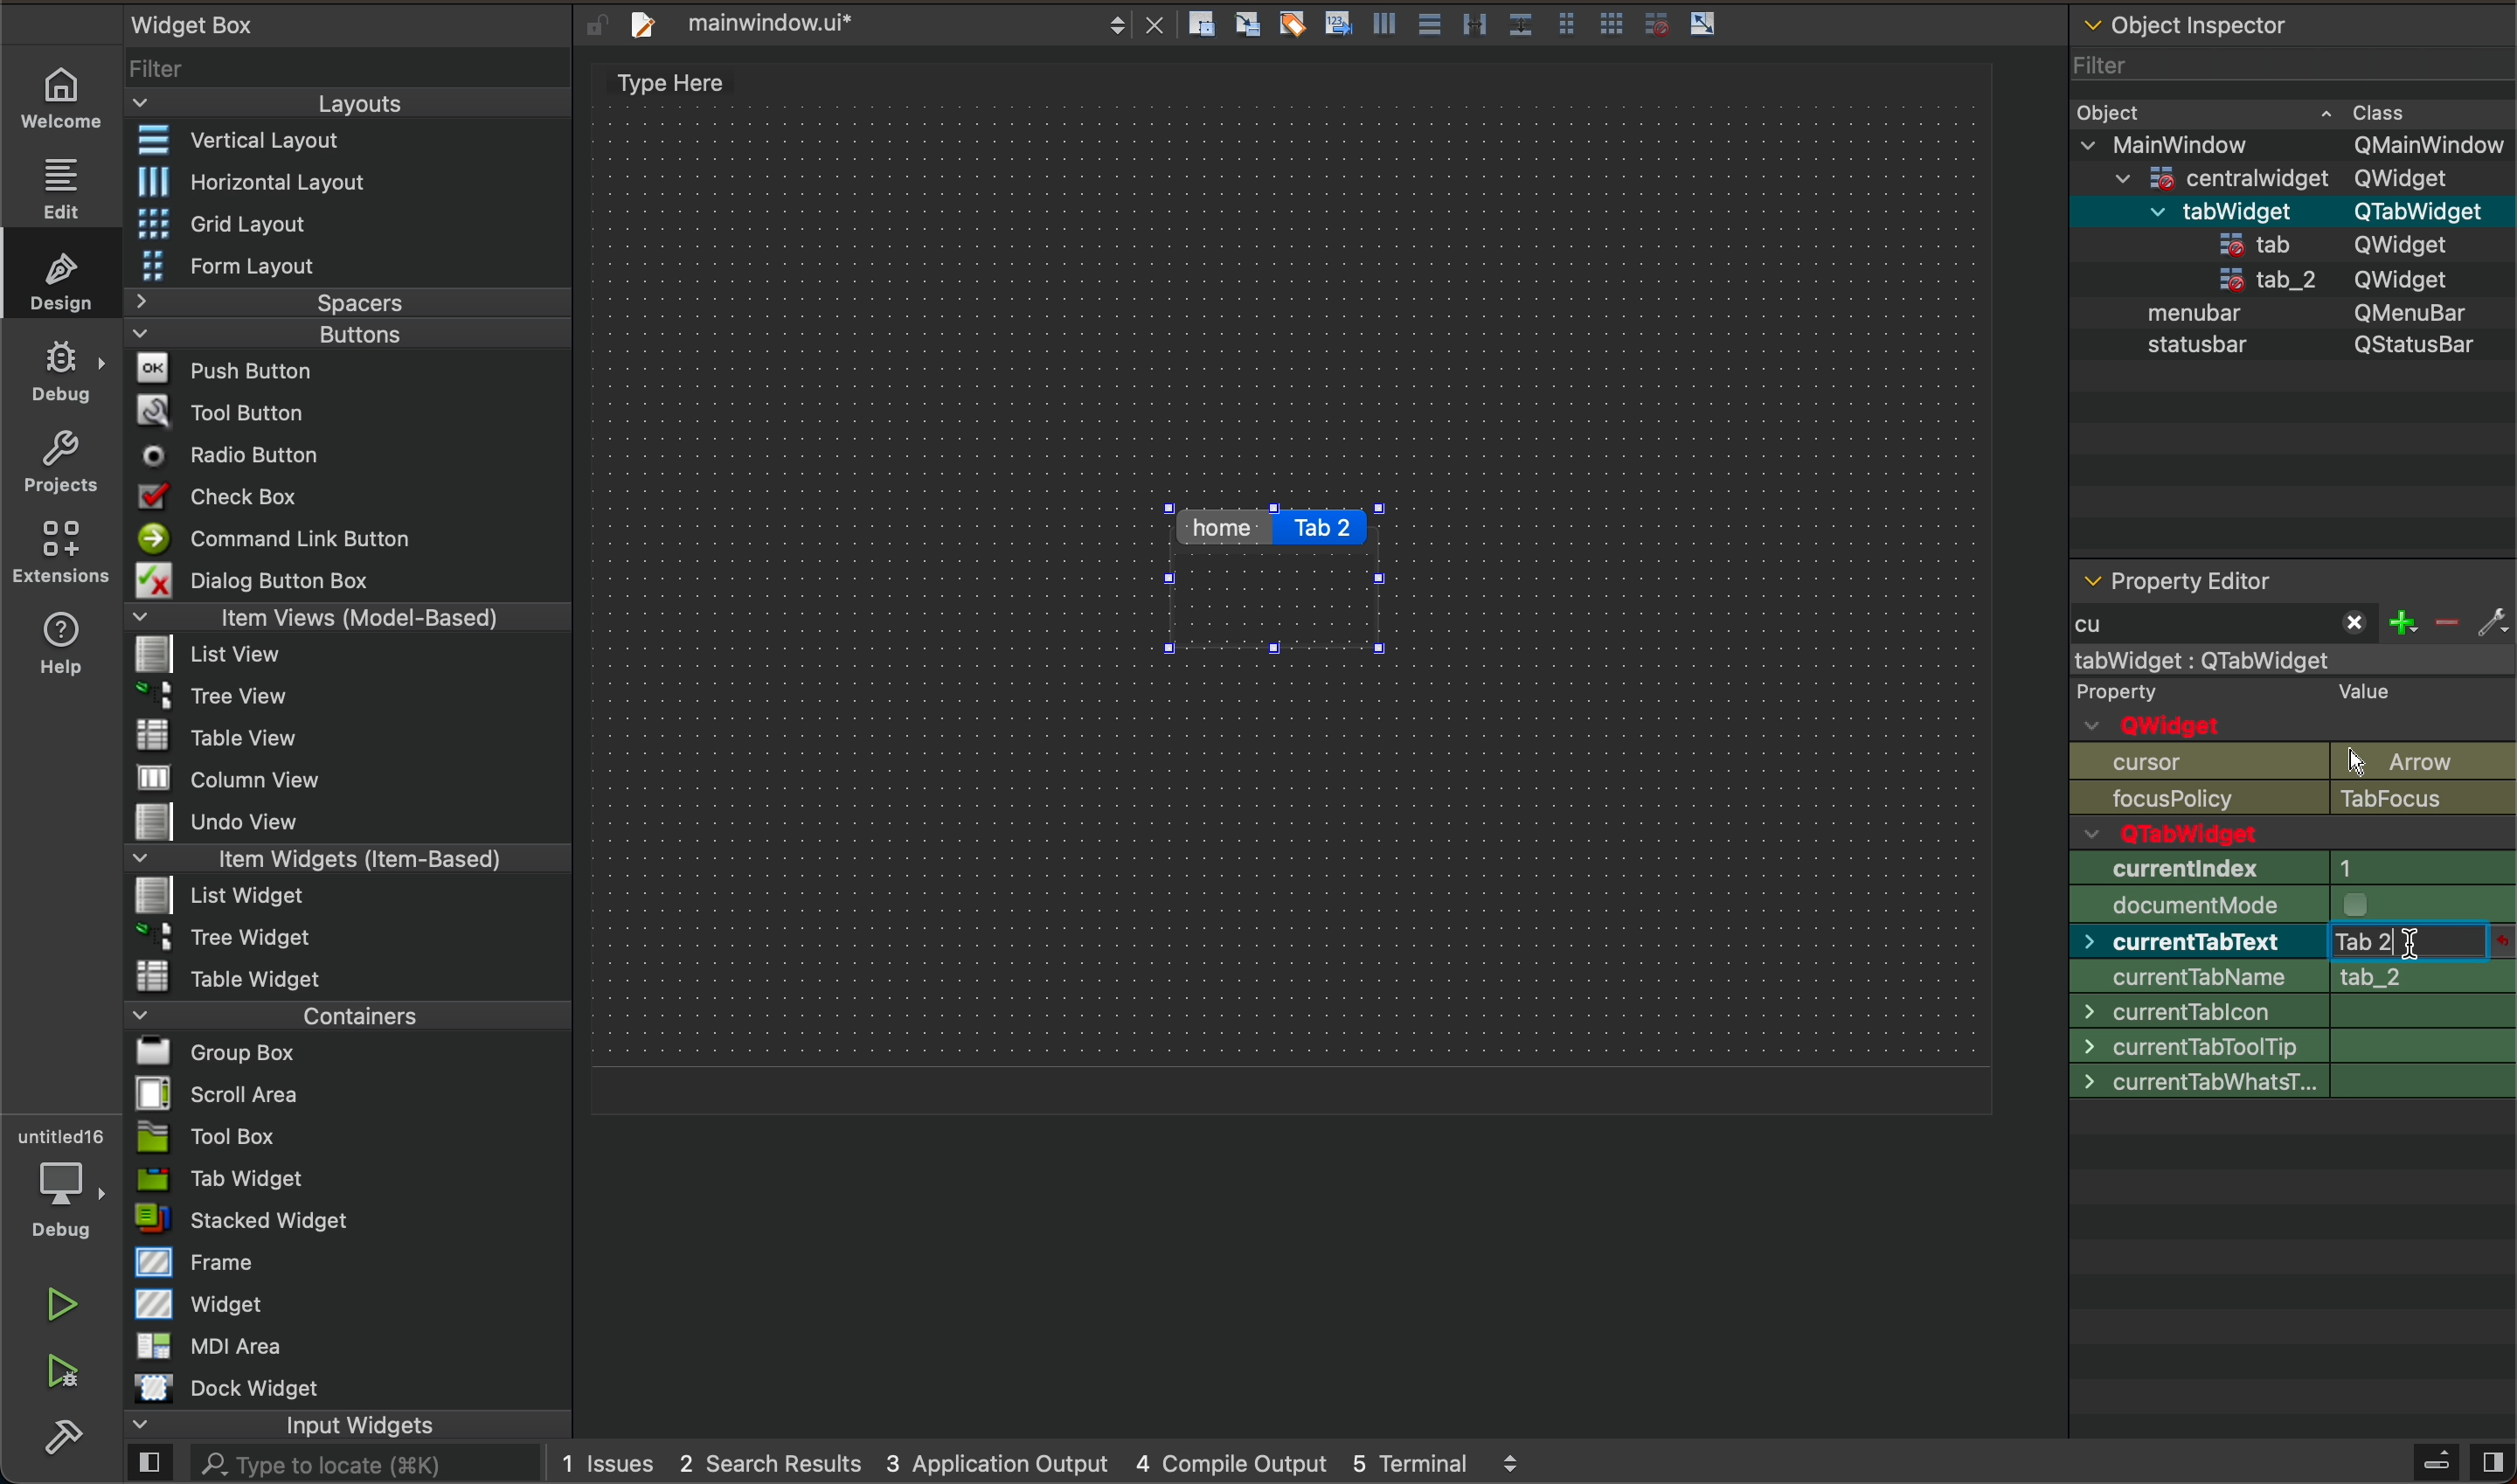 This screenshot has height=1484, width=2517. What do you see at coordinates (221, 416) in the screenshot?
I see `Tool Button` at bounding box center [221, 416].